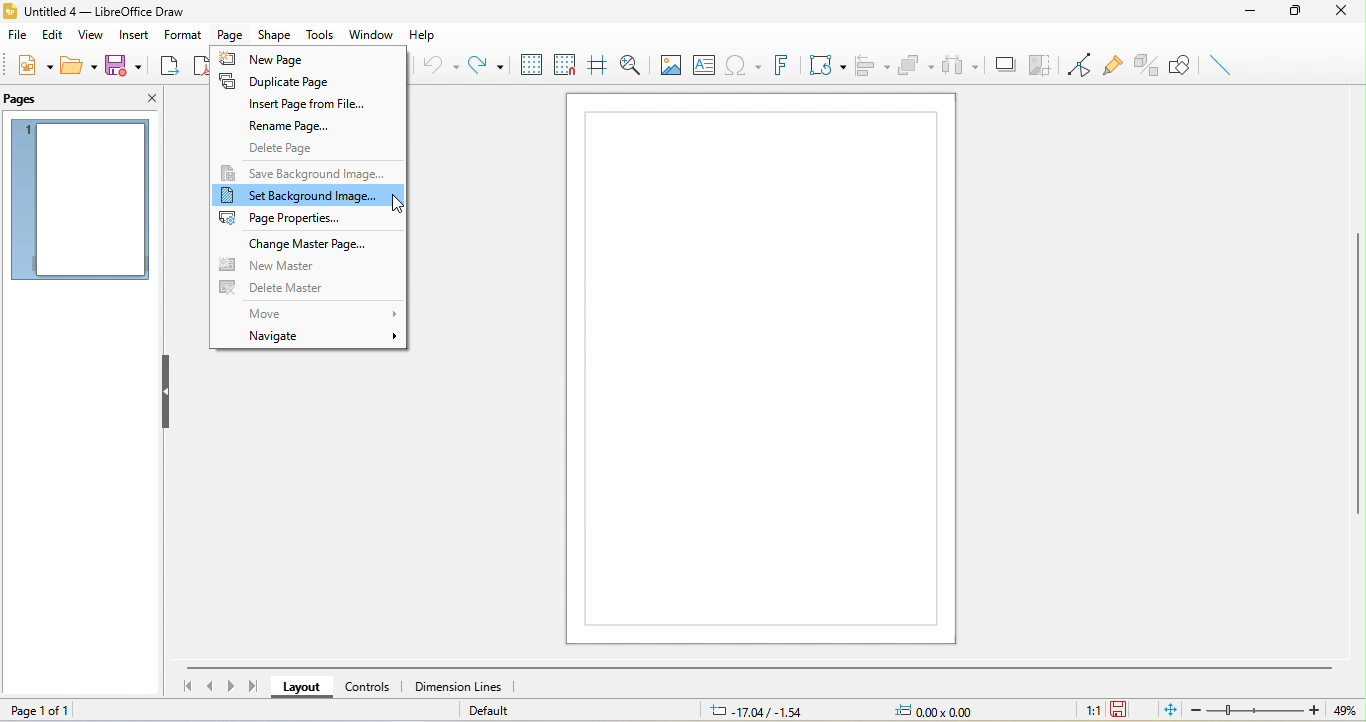 The width and height of the screenshot is (1366, 722). What do you see at coordinates (299, 688) in the screenshot?
I see `layout` at bounding box center [299, 688].